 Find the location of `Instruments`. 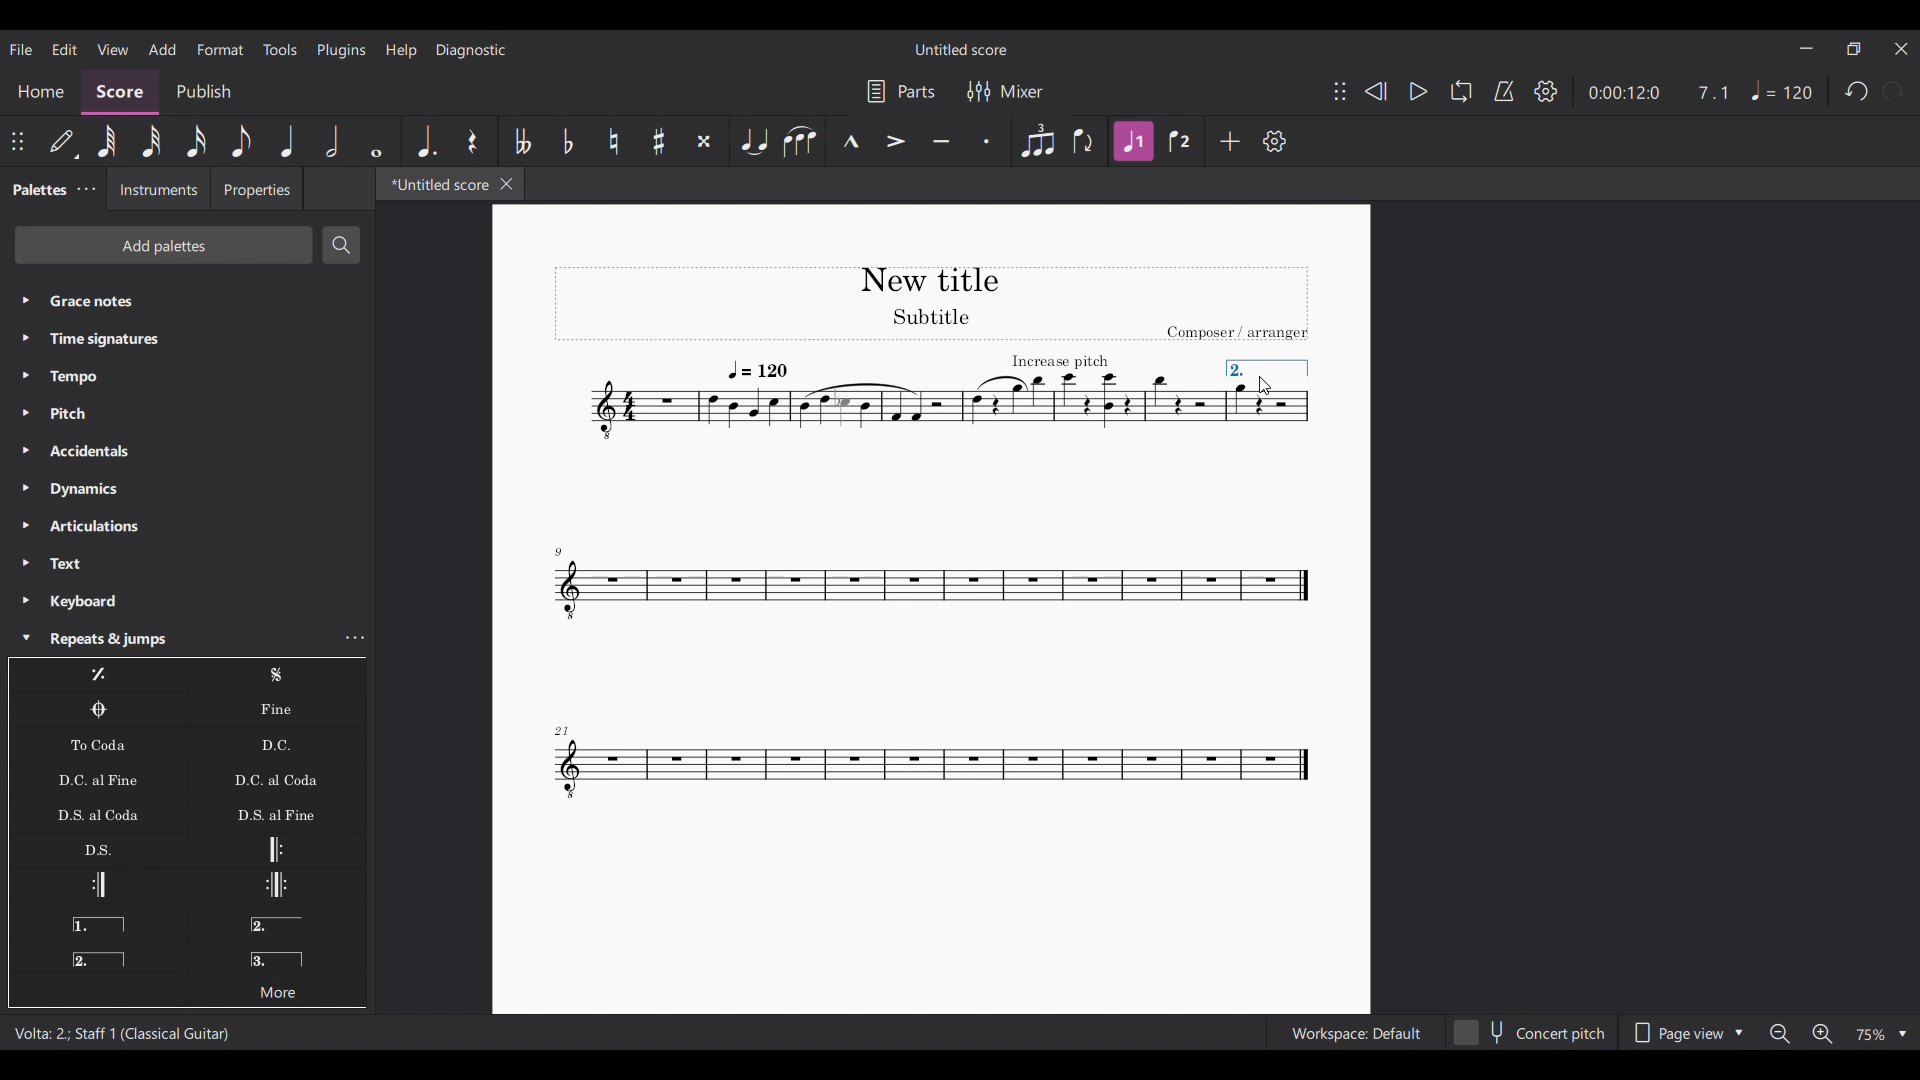

Instruments is located at coordinates (158, 189).